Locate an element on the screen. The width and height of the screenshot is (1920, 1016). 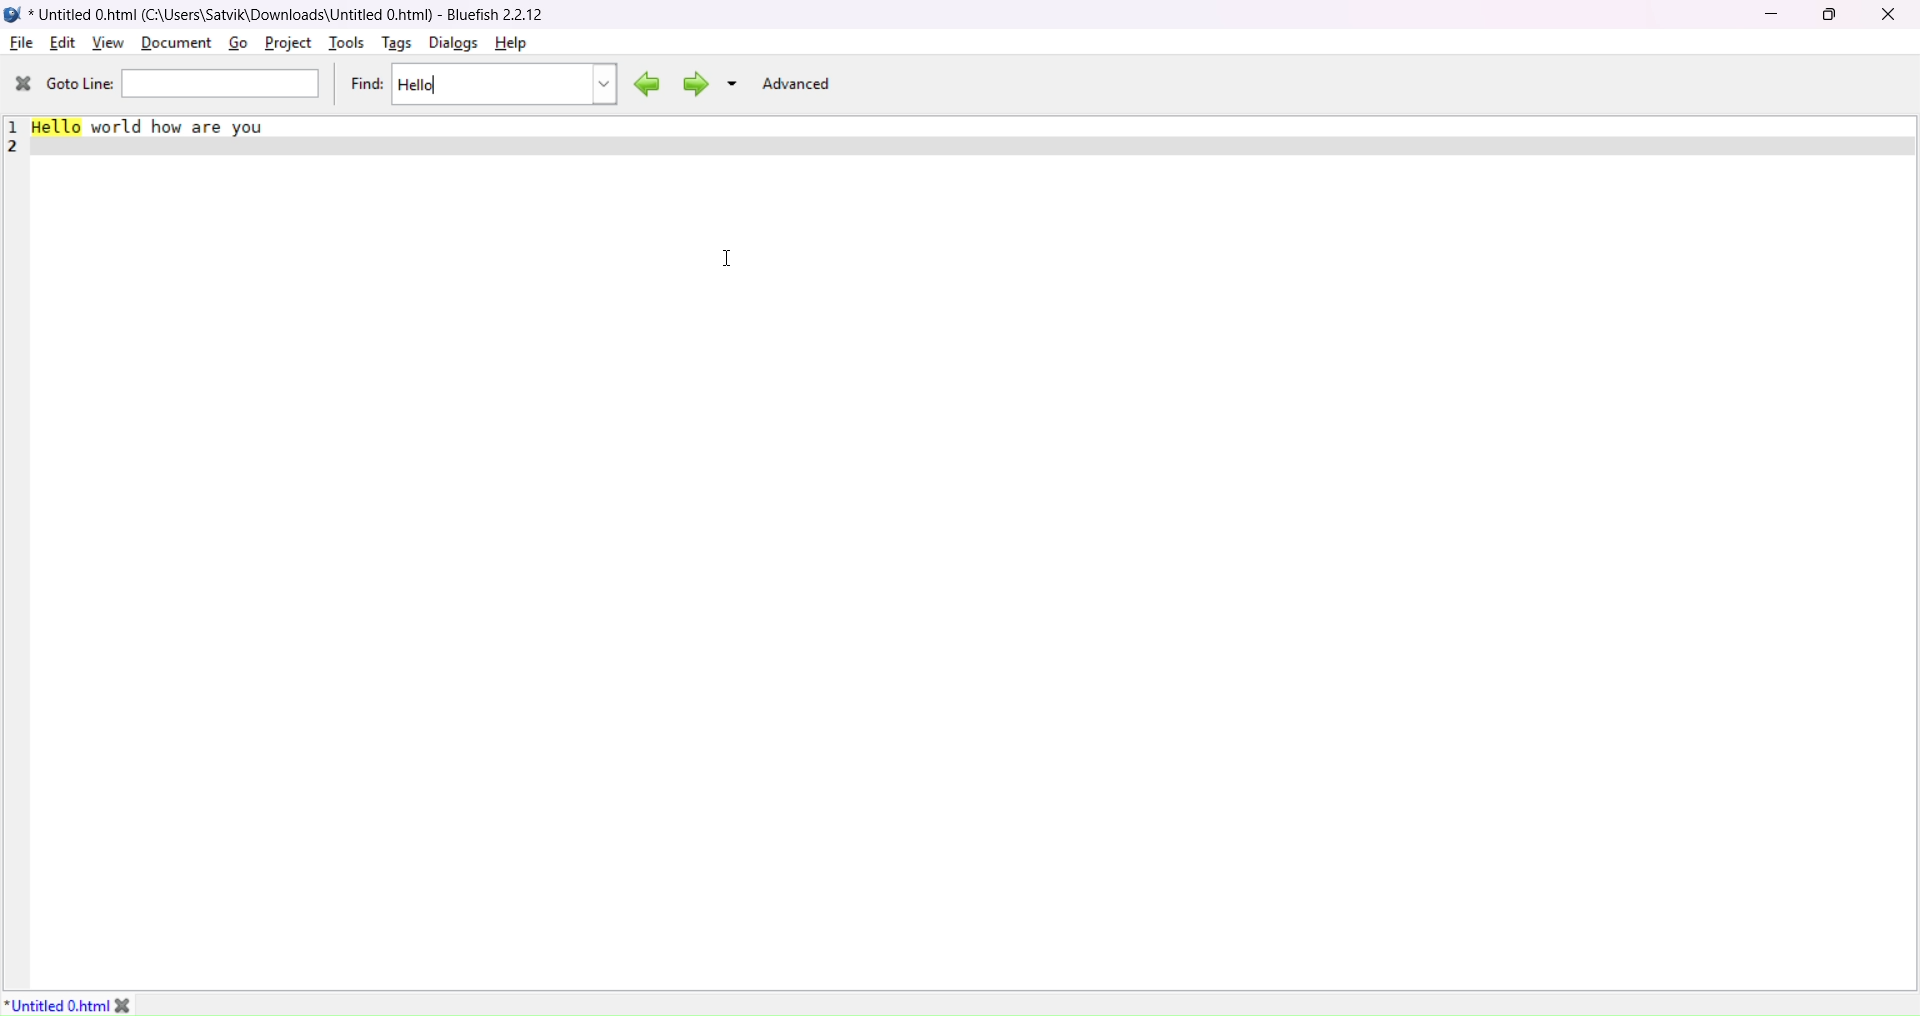
* Untitled 0.html (C:\Users\Satvik\Downloads\Untitled 0.html) - Bluefish 2.2.12 is located at coordinates (295, 12).